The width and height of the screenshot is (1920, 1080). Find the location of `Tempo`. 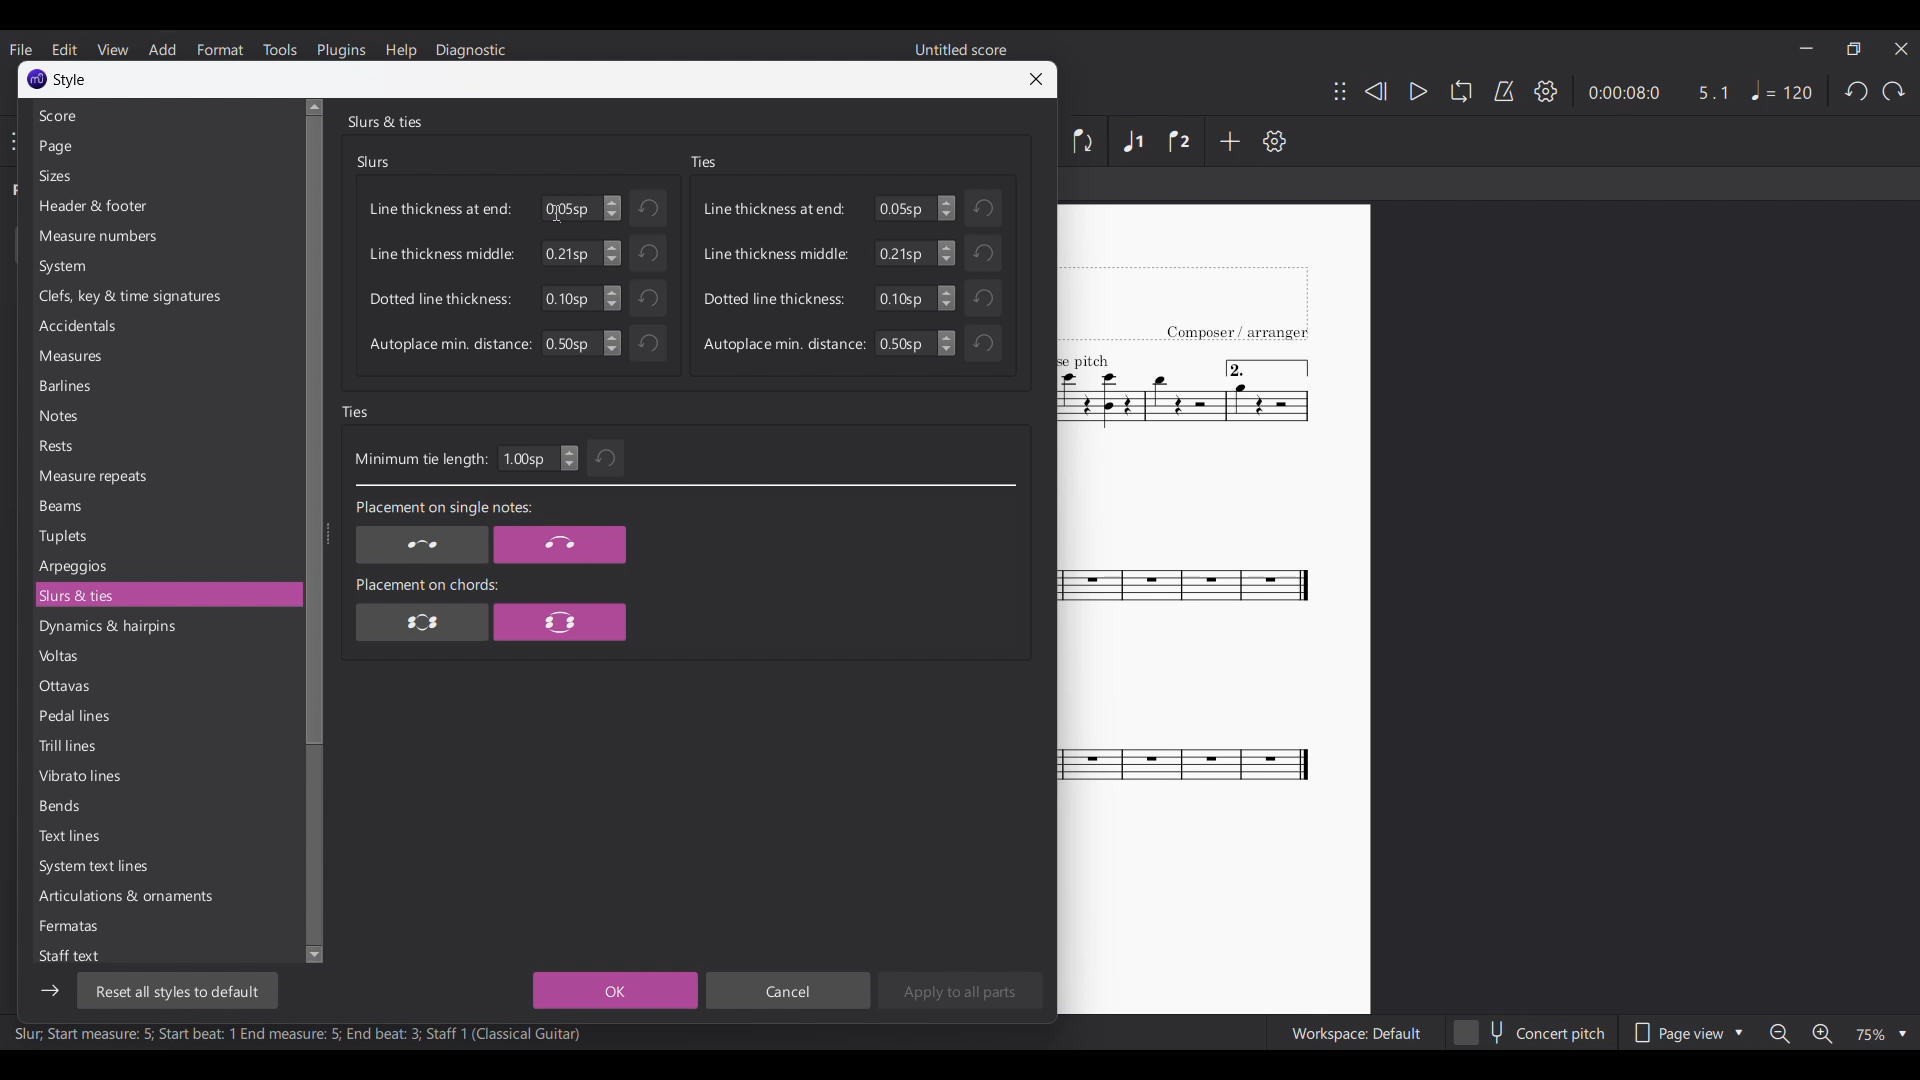

Tempo is located at coordinates (1782, 91).